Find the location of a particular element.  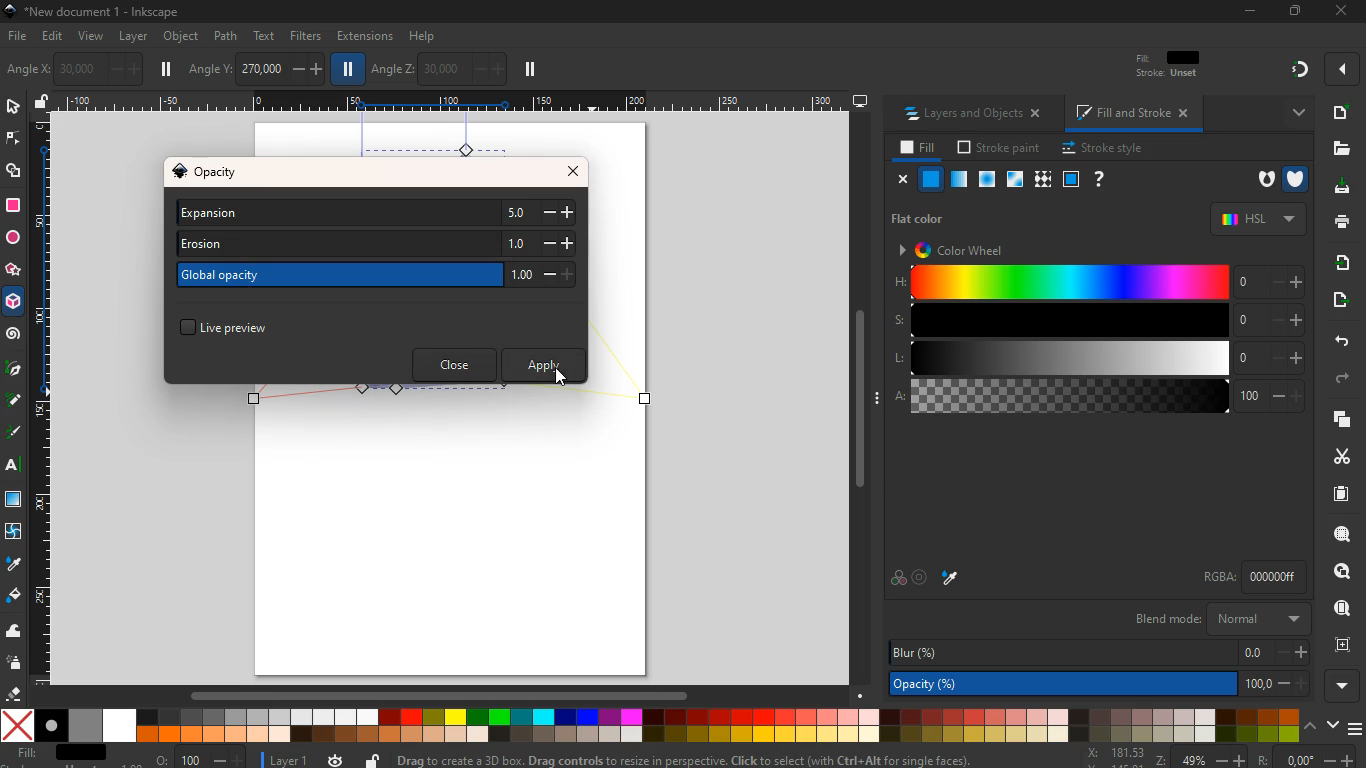

s is located at coordinates (1097, 321).